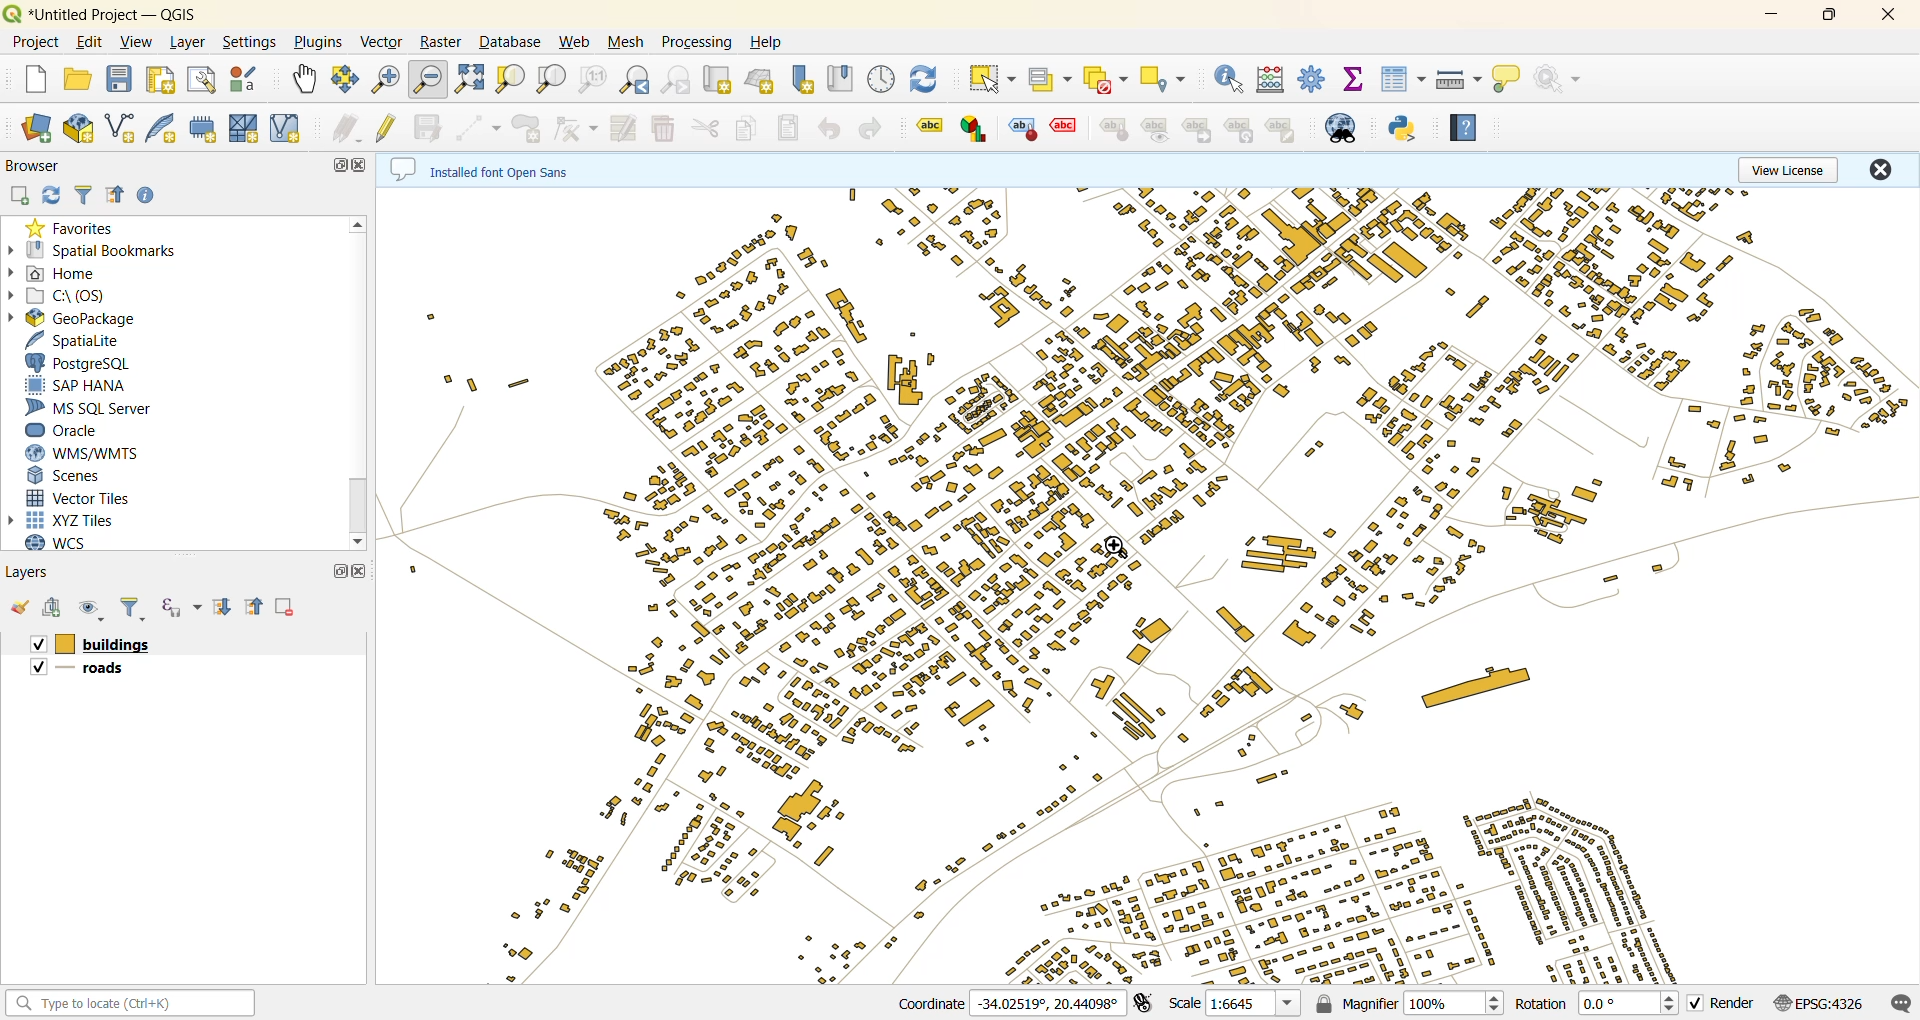 The width and height of the screenshot is (1920, 1020). I want to click on zoom last, so click(641, 80).